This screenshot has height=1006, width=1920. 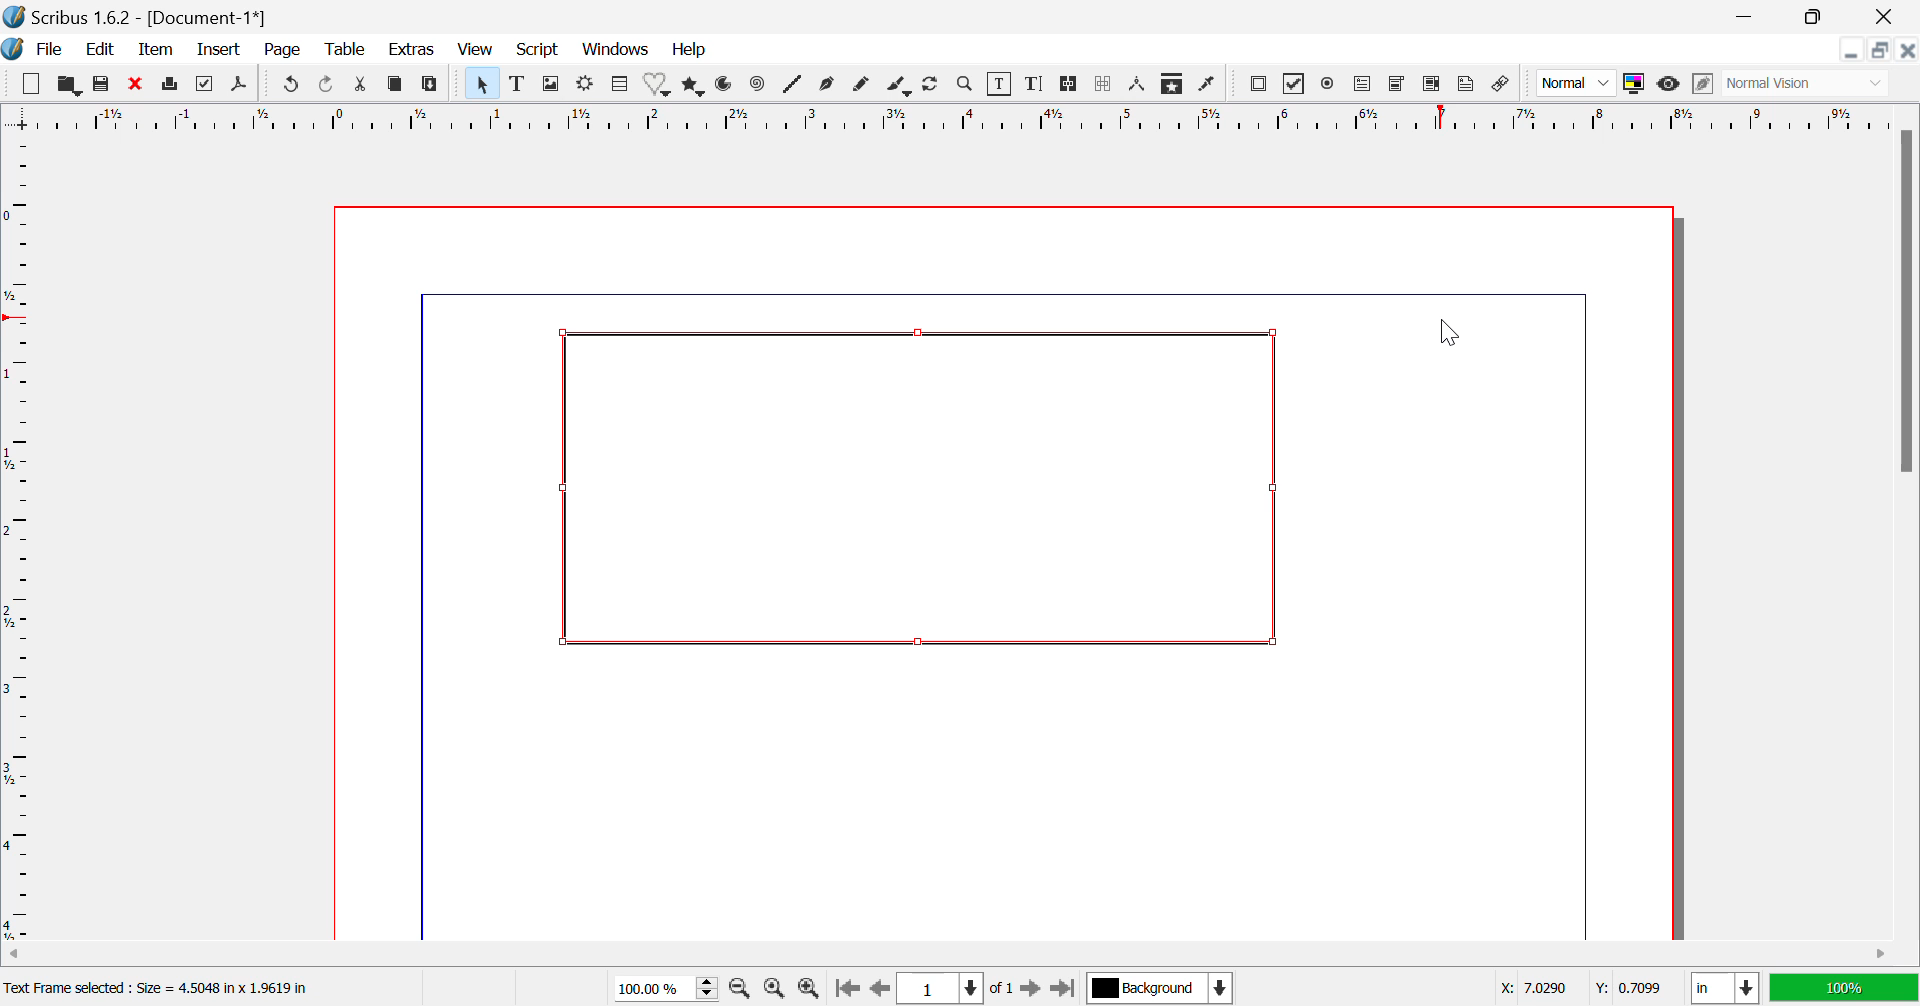 What do you see at coordinates (878, 989) in the screenshot?
I see `Previous Page` at bounding box center [878, 989].